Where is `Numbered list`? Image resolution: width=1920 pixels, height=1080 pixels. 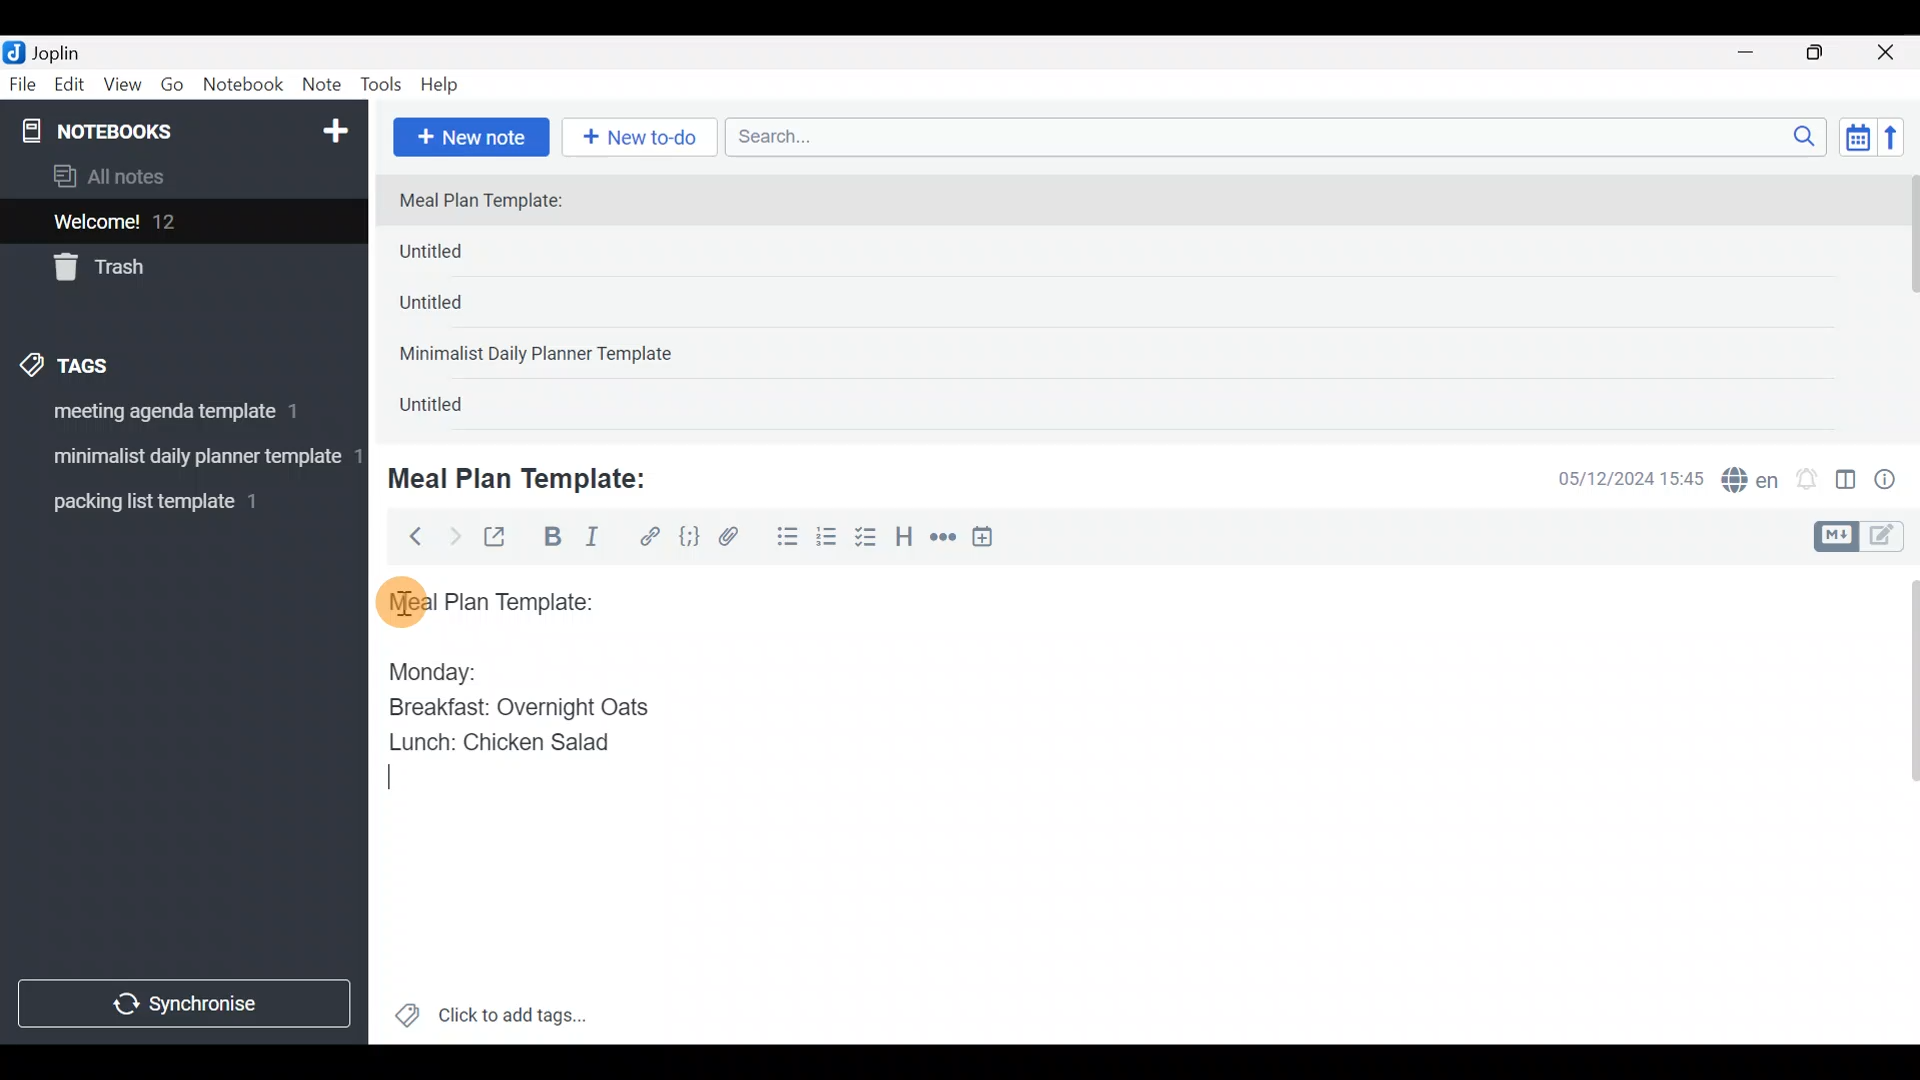
Numbered list is located at coordinates (827, 541).